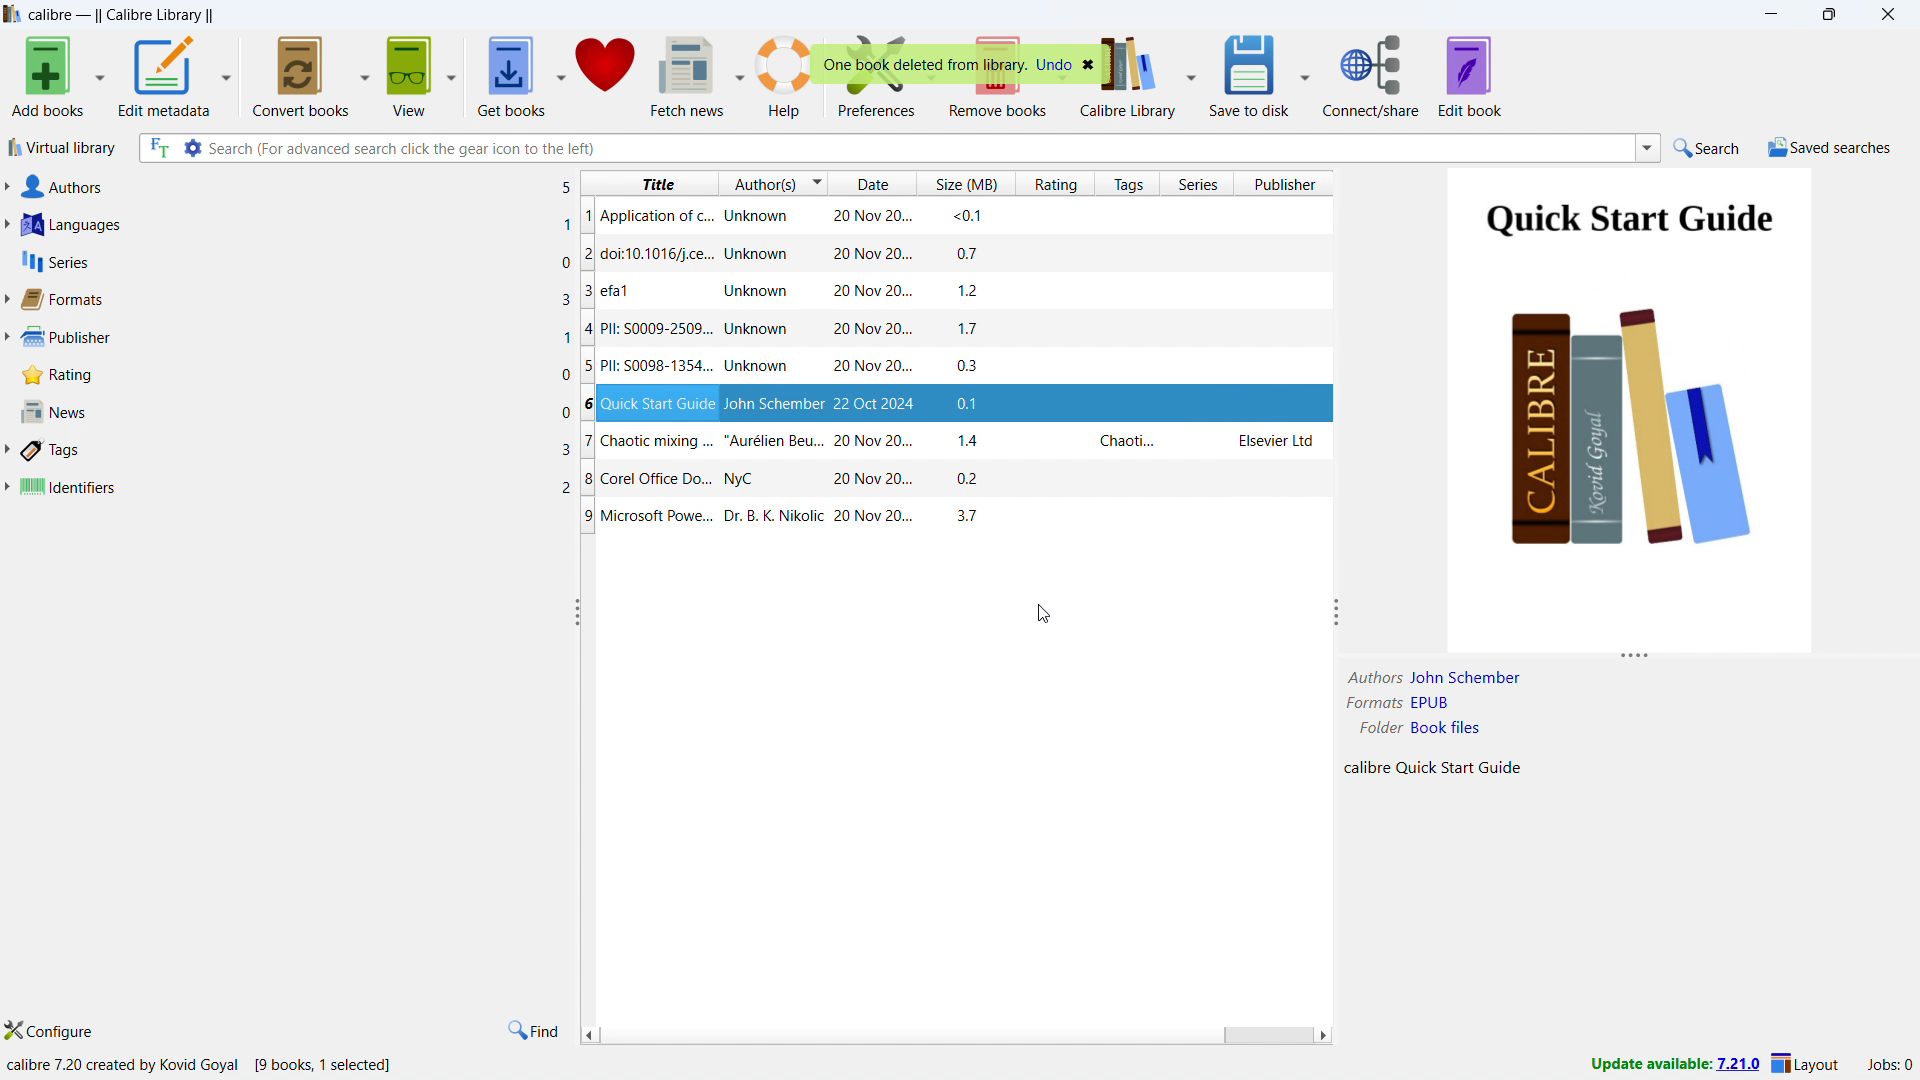 Image resolution: width=1920 pixels, height=1080 pixels. What do you see at coordinates (47, 74) in the screenshot?
I see `add books` at bounding box center [47, 74].